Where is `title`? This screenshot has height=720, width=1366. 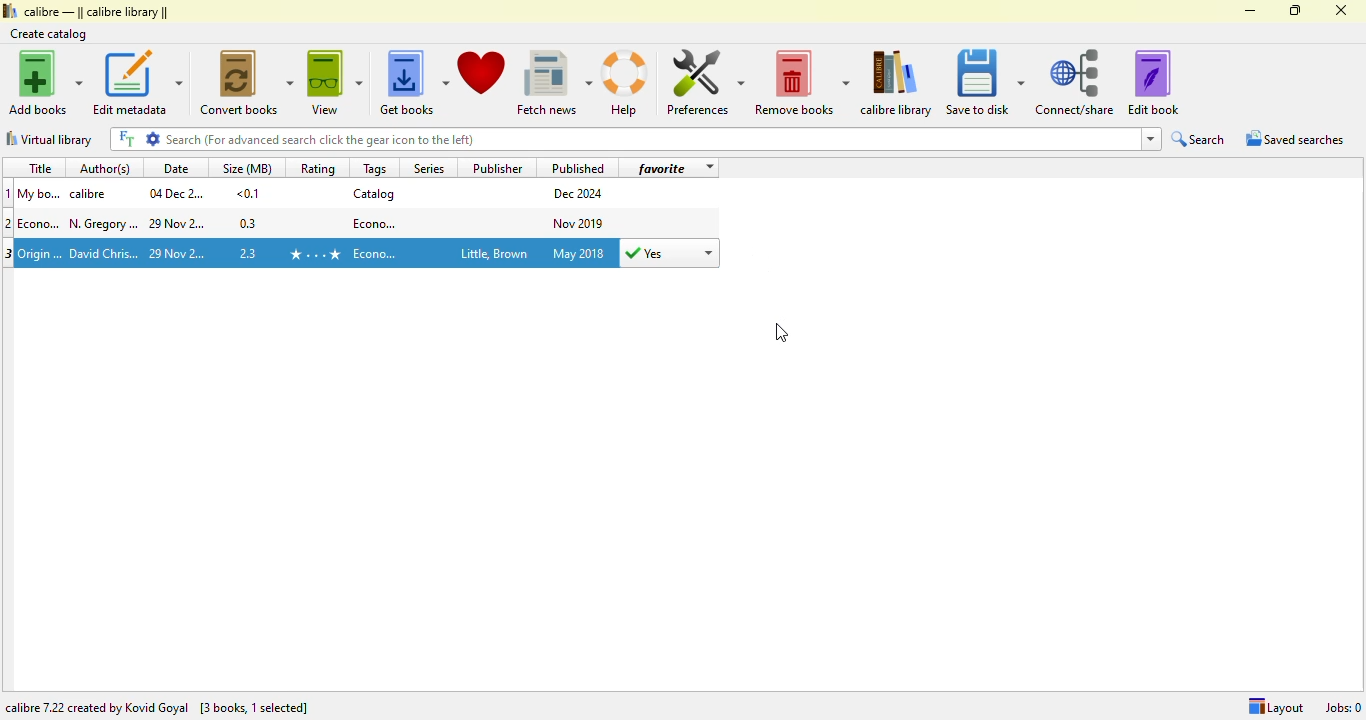
title is located at coordinates (41, 252).